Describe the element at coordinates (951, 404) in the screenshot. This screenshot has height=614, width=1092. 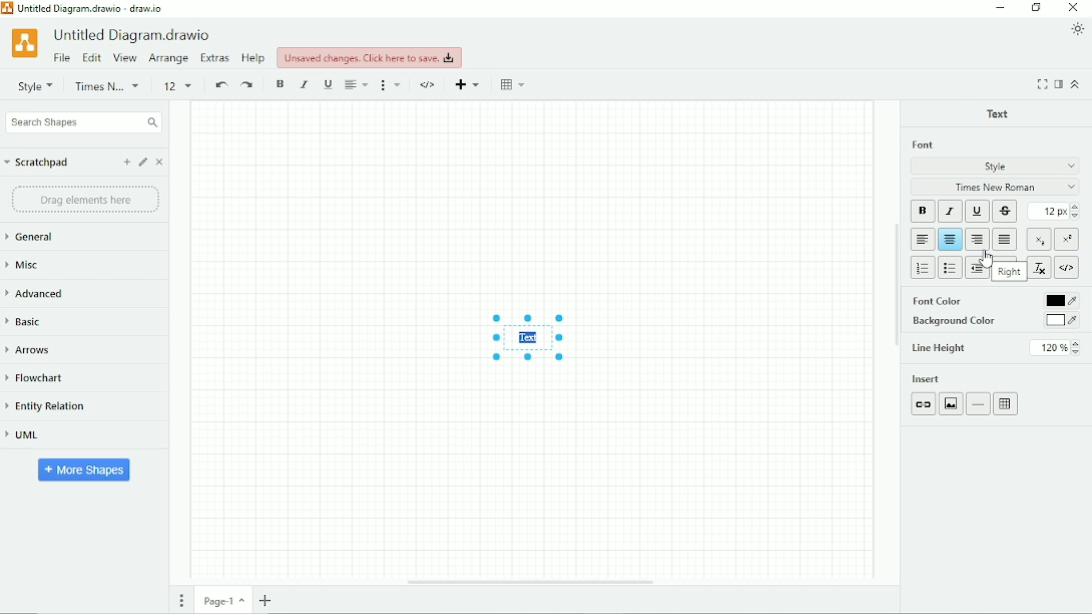
I see `Image` at that location.